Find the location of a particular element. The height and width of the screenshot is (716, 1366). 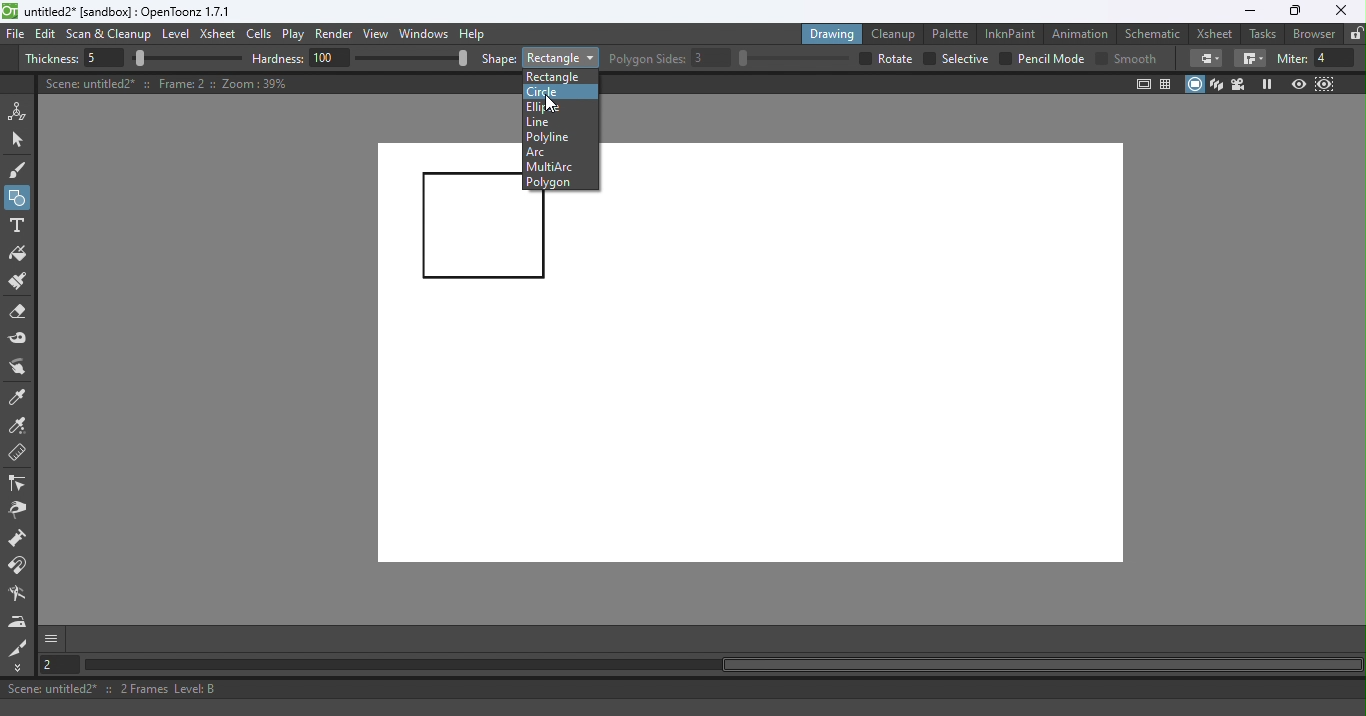

checkbox is located at coordinates (928, 59).